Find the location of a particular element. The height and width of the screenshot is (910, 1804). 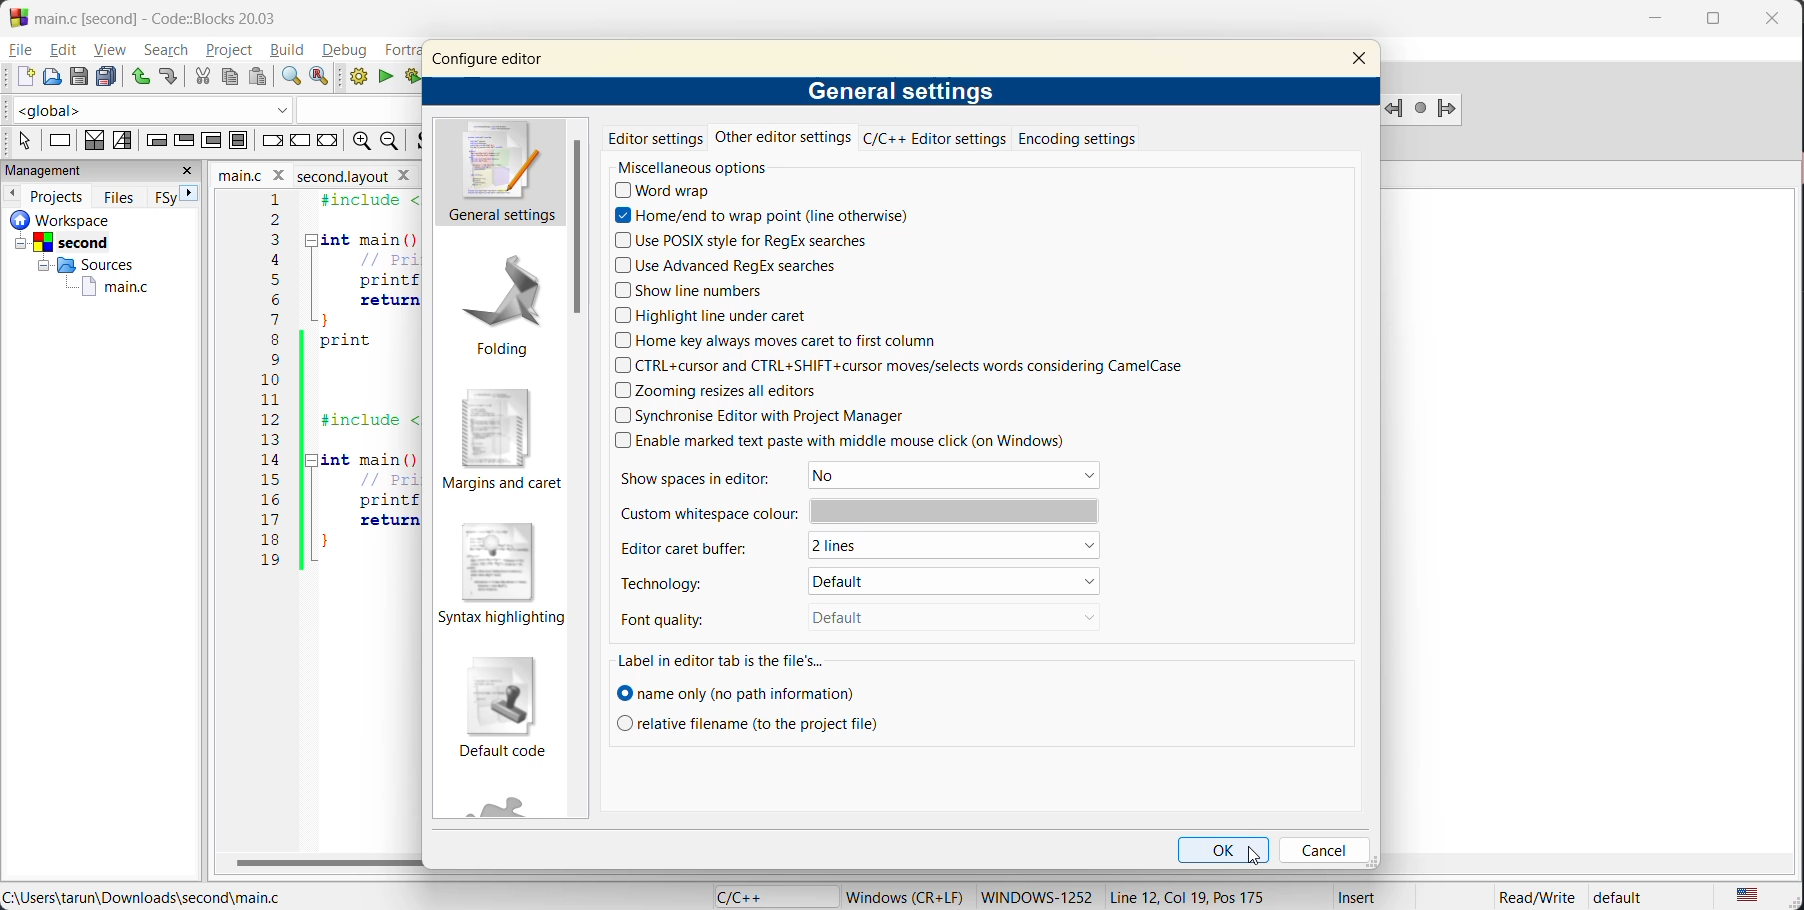

management is located at coordinates (77, 170).